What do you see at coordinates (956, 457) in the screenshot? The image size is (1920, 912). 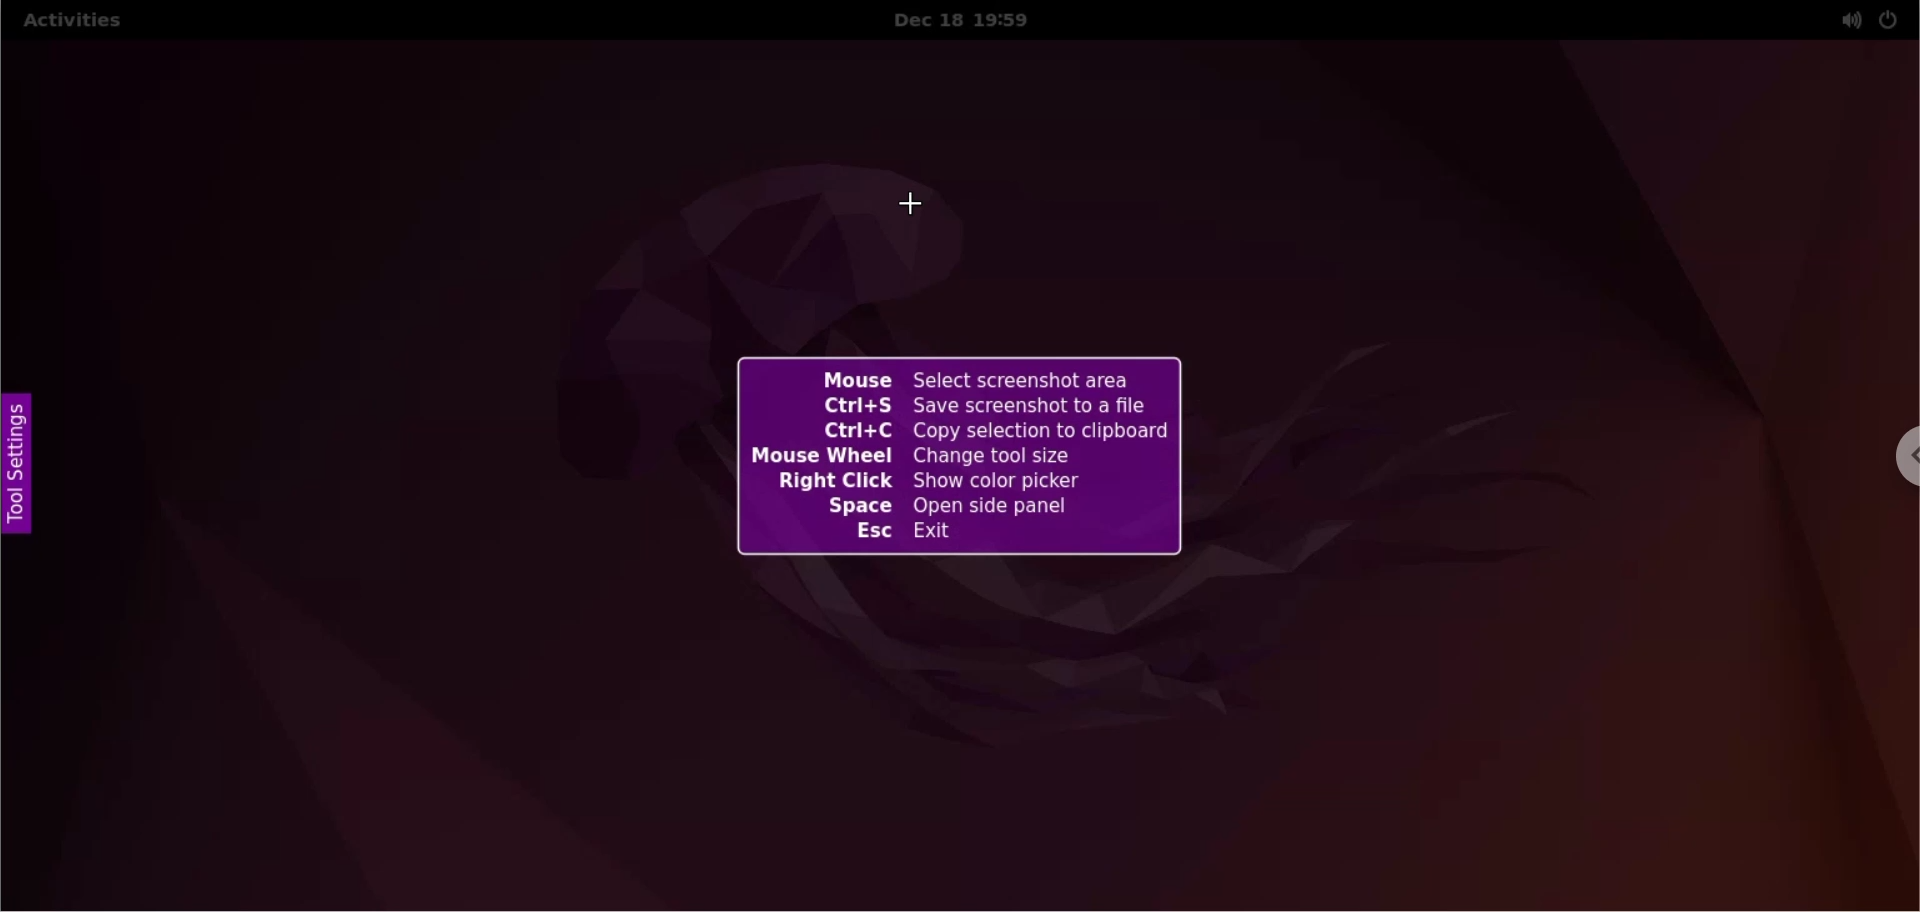 I see `flameshot shortcuts` at bounding box center [956, 457].